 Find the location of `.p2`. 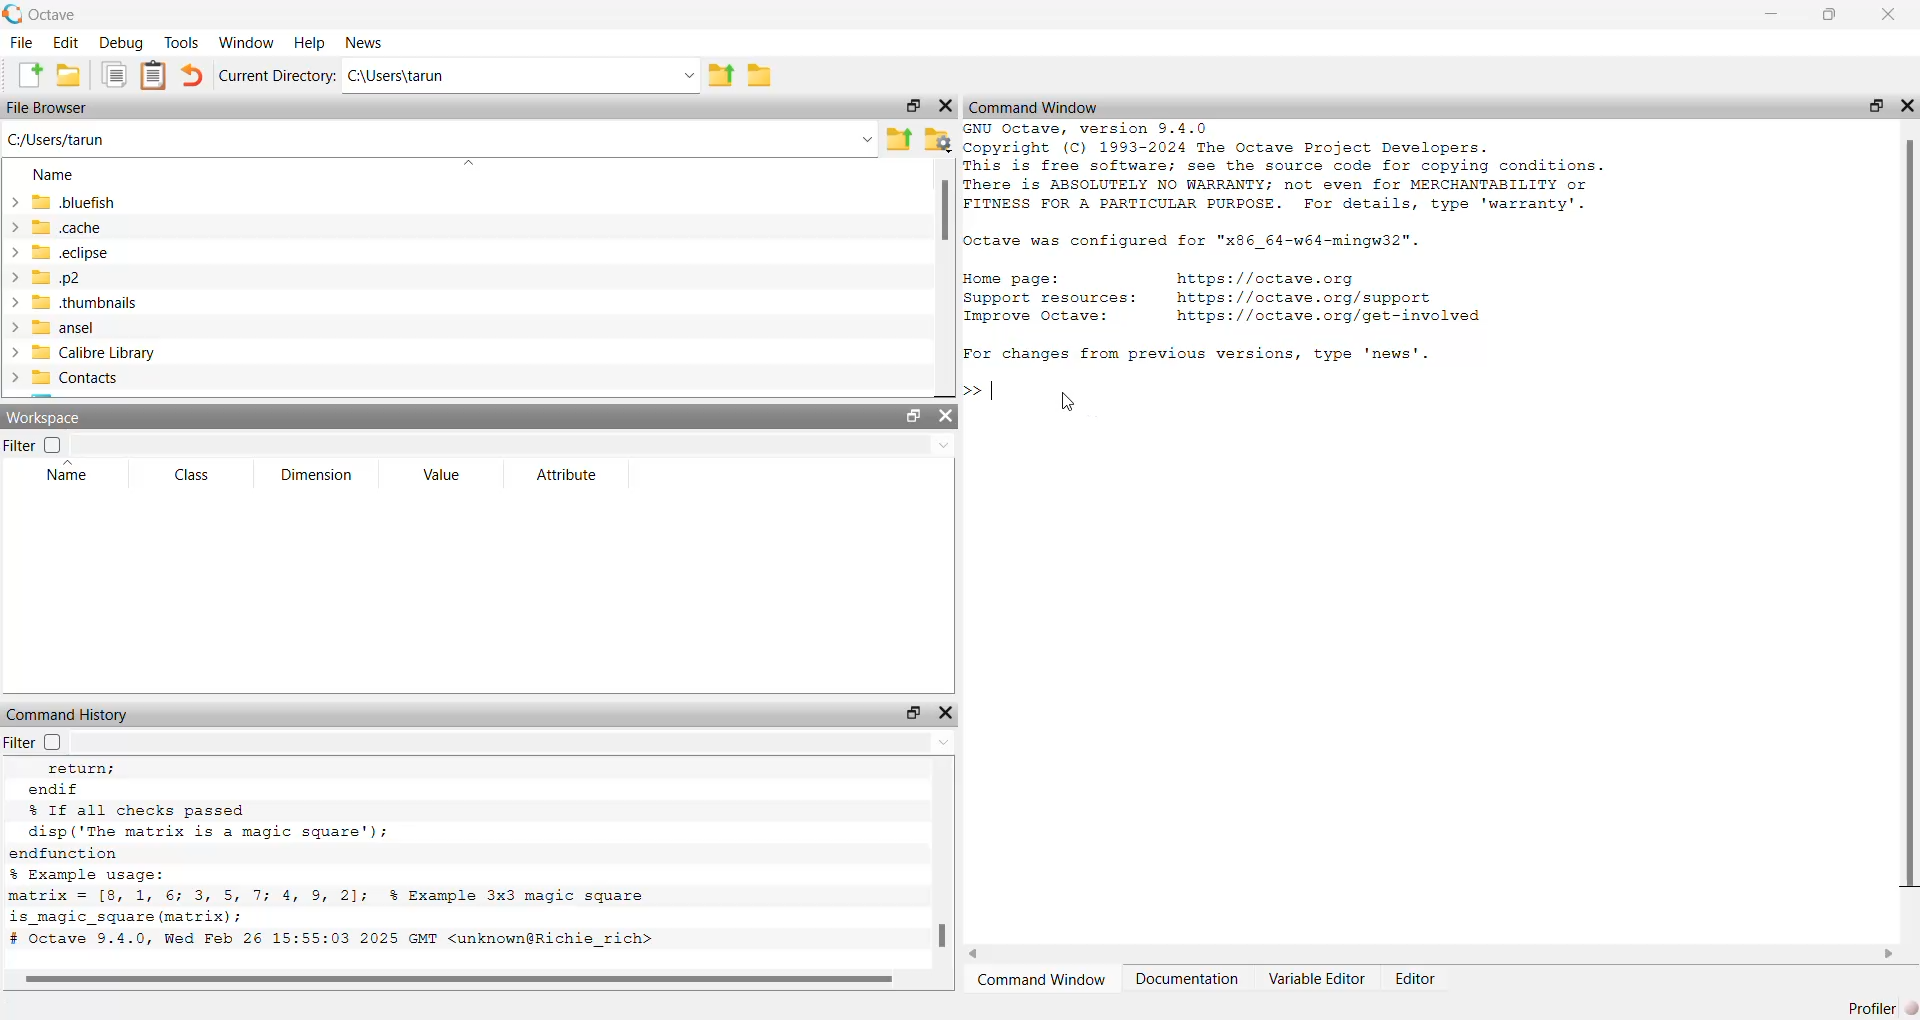

.p2 is located at coordinates (46, 278).